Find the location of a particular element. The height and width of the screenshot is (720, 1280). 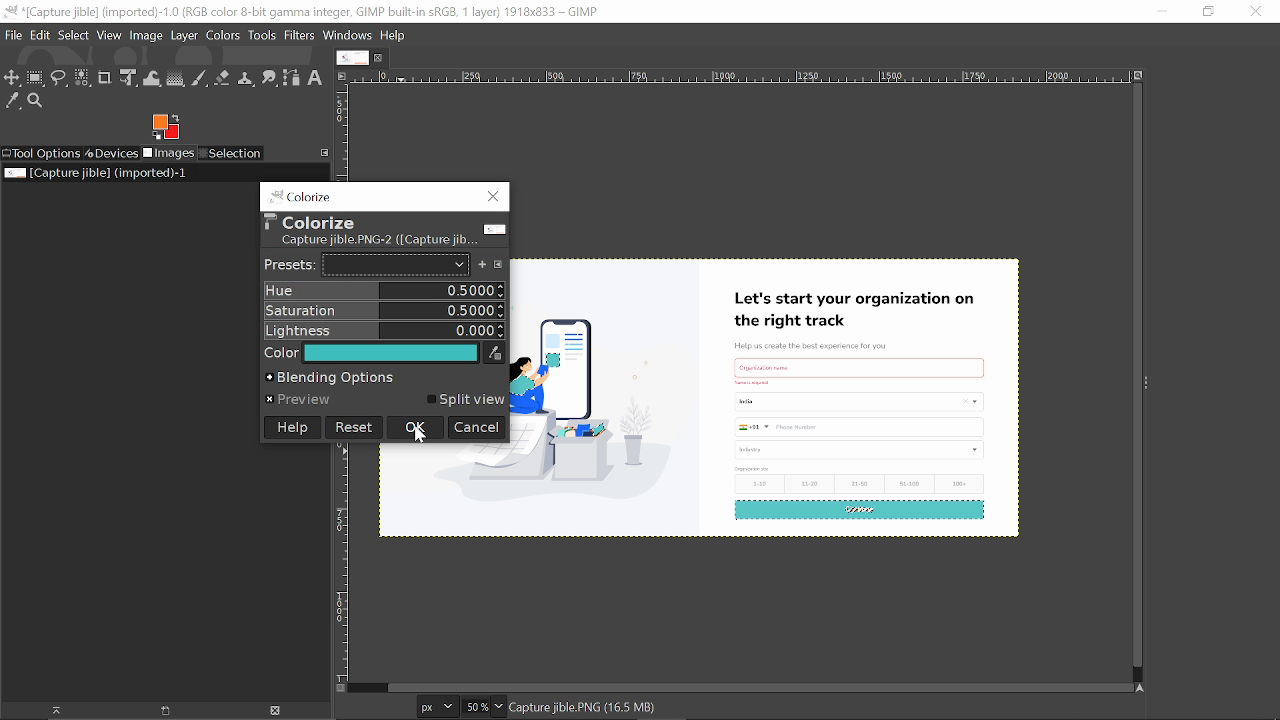

Preview is located at coordinates (302, 399).